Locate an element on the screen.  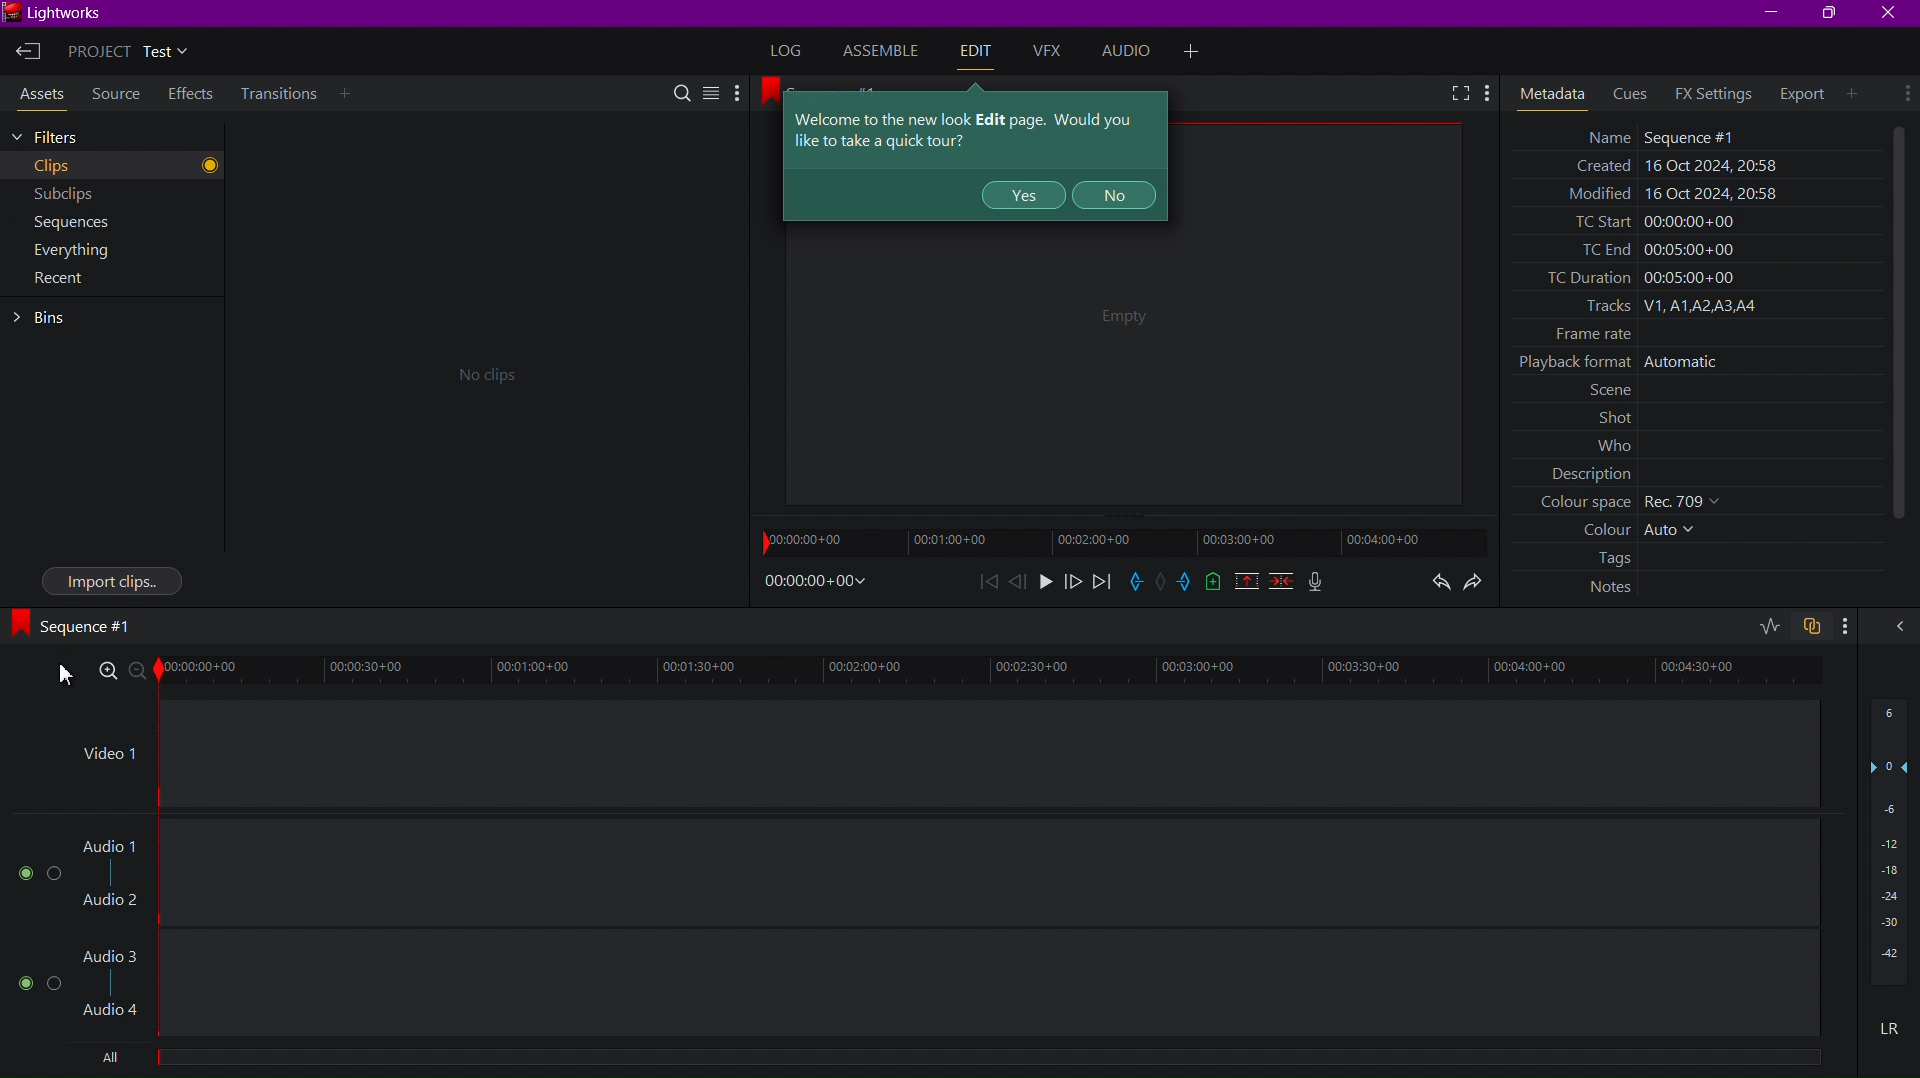
Assets is located at coordinates (39, 95).